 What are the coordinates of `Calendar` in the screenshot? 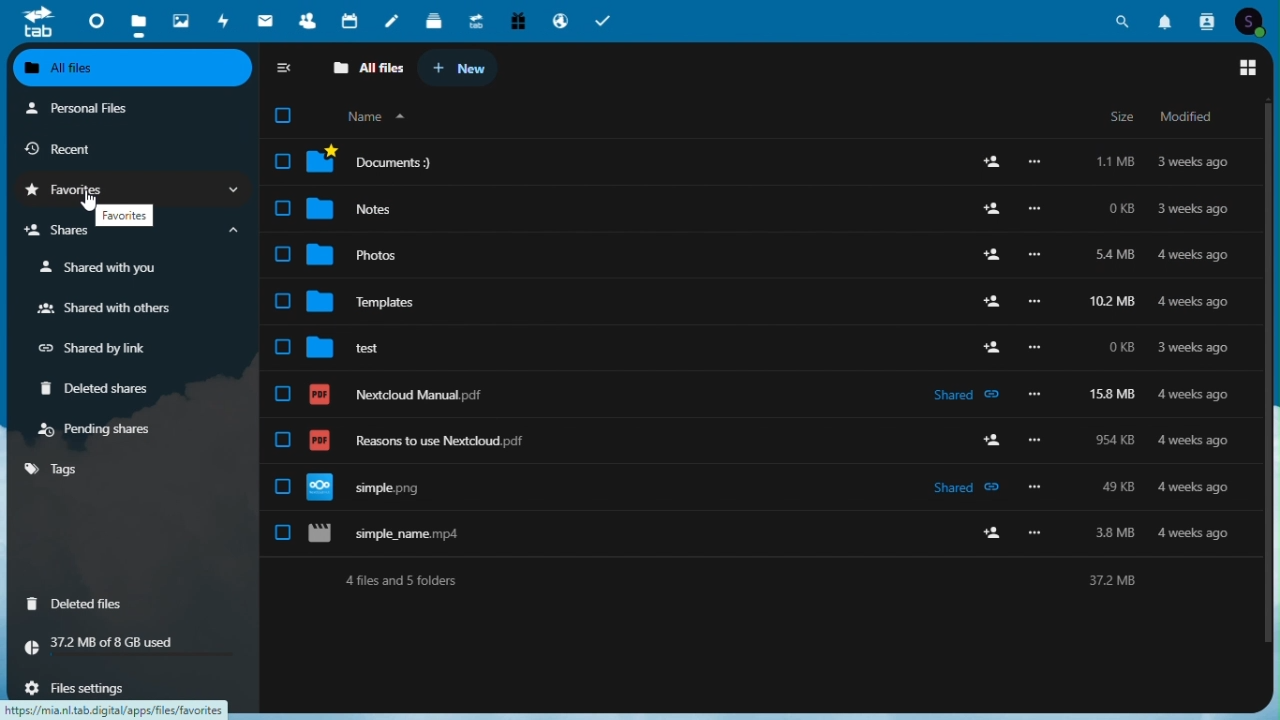 It's located at (351, 18).